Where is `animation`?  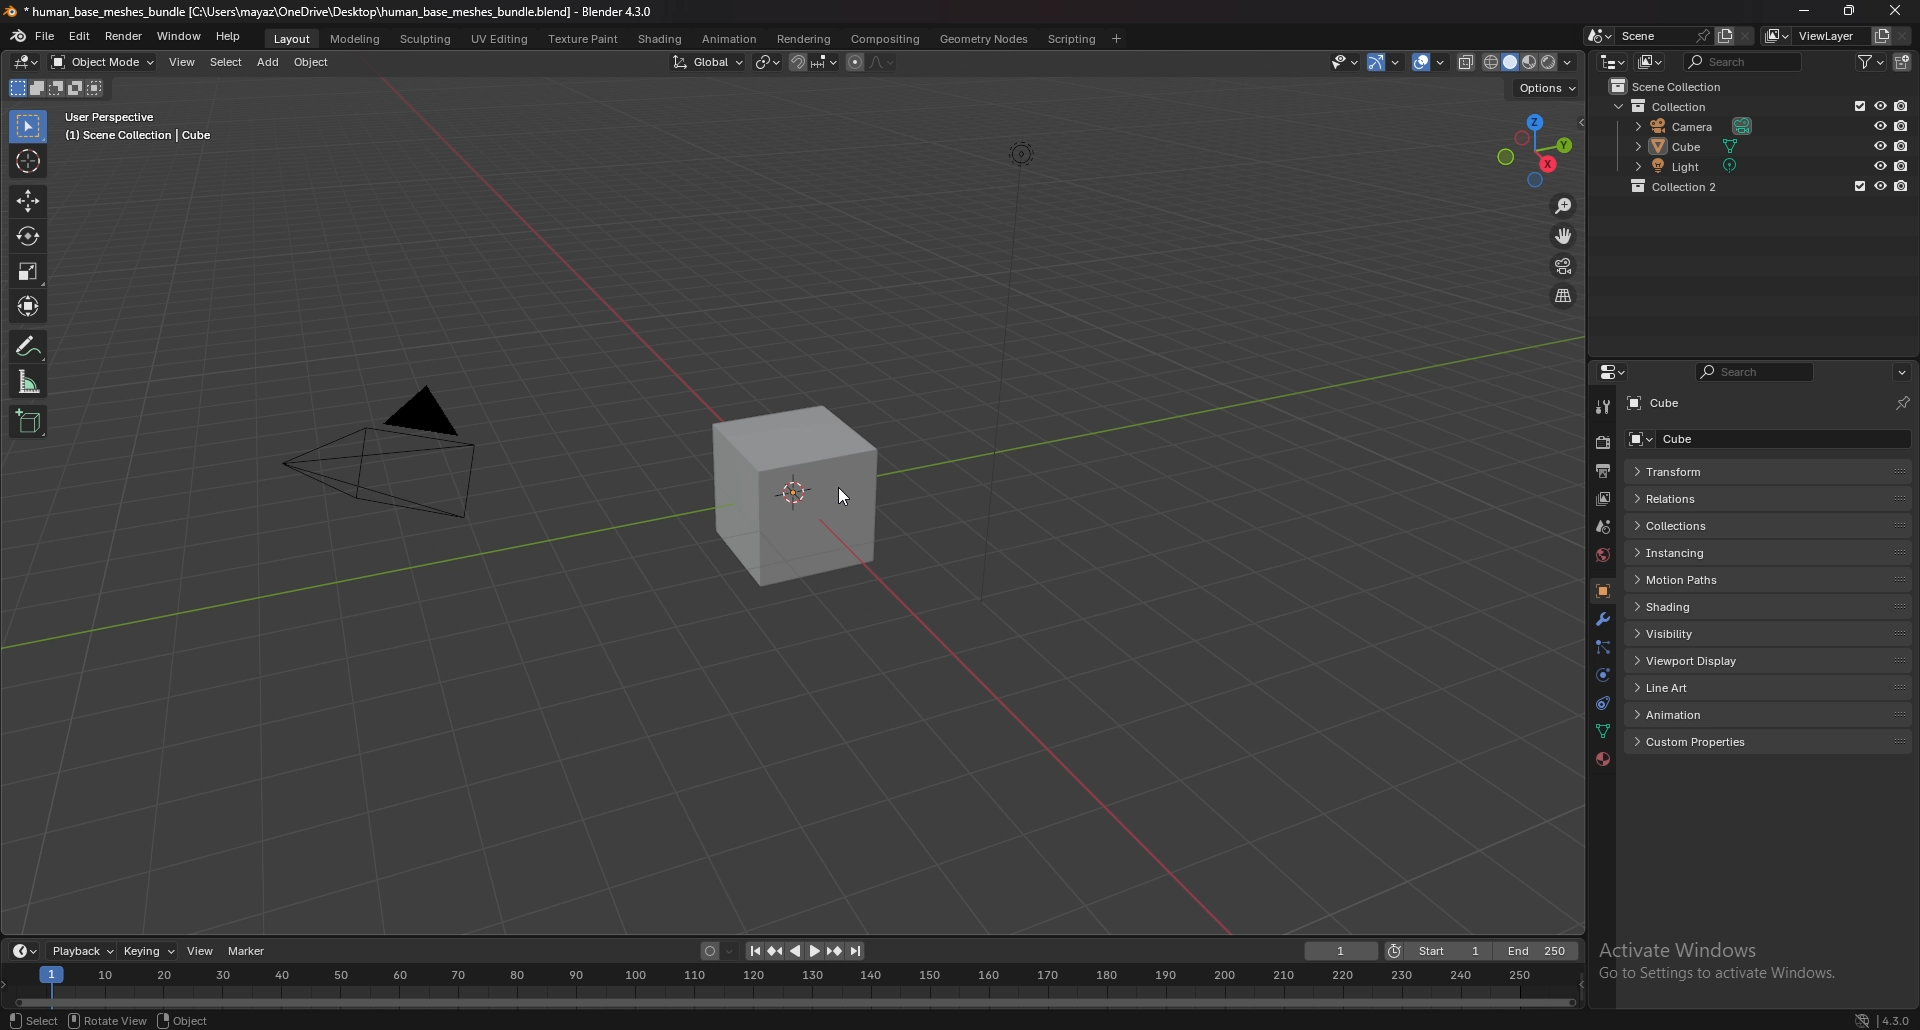
animation is located at coordinates (1703, 713).